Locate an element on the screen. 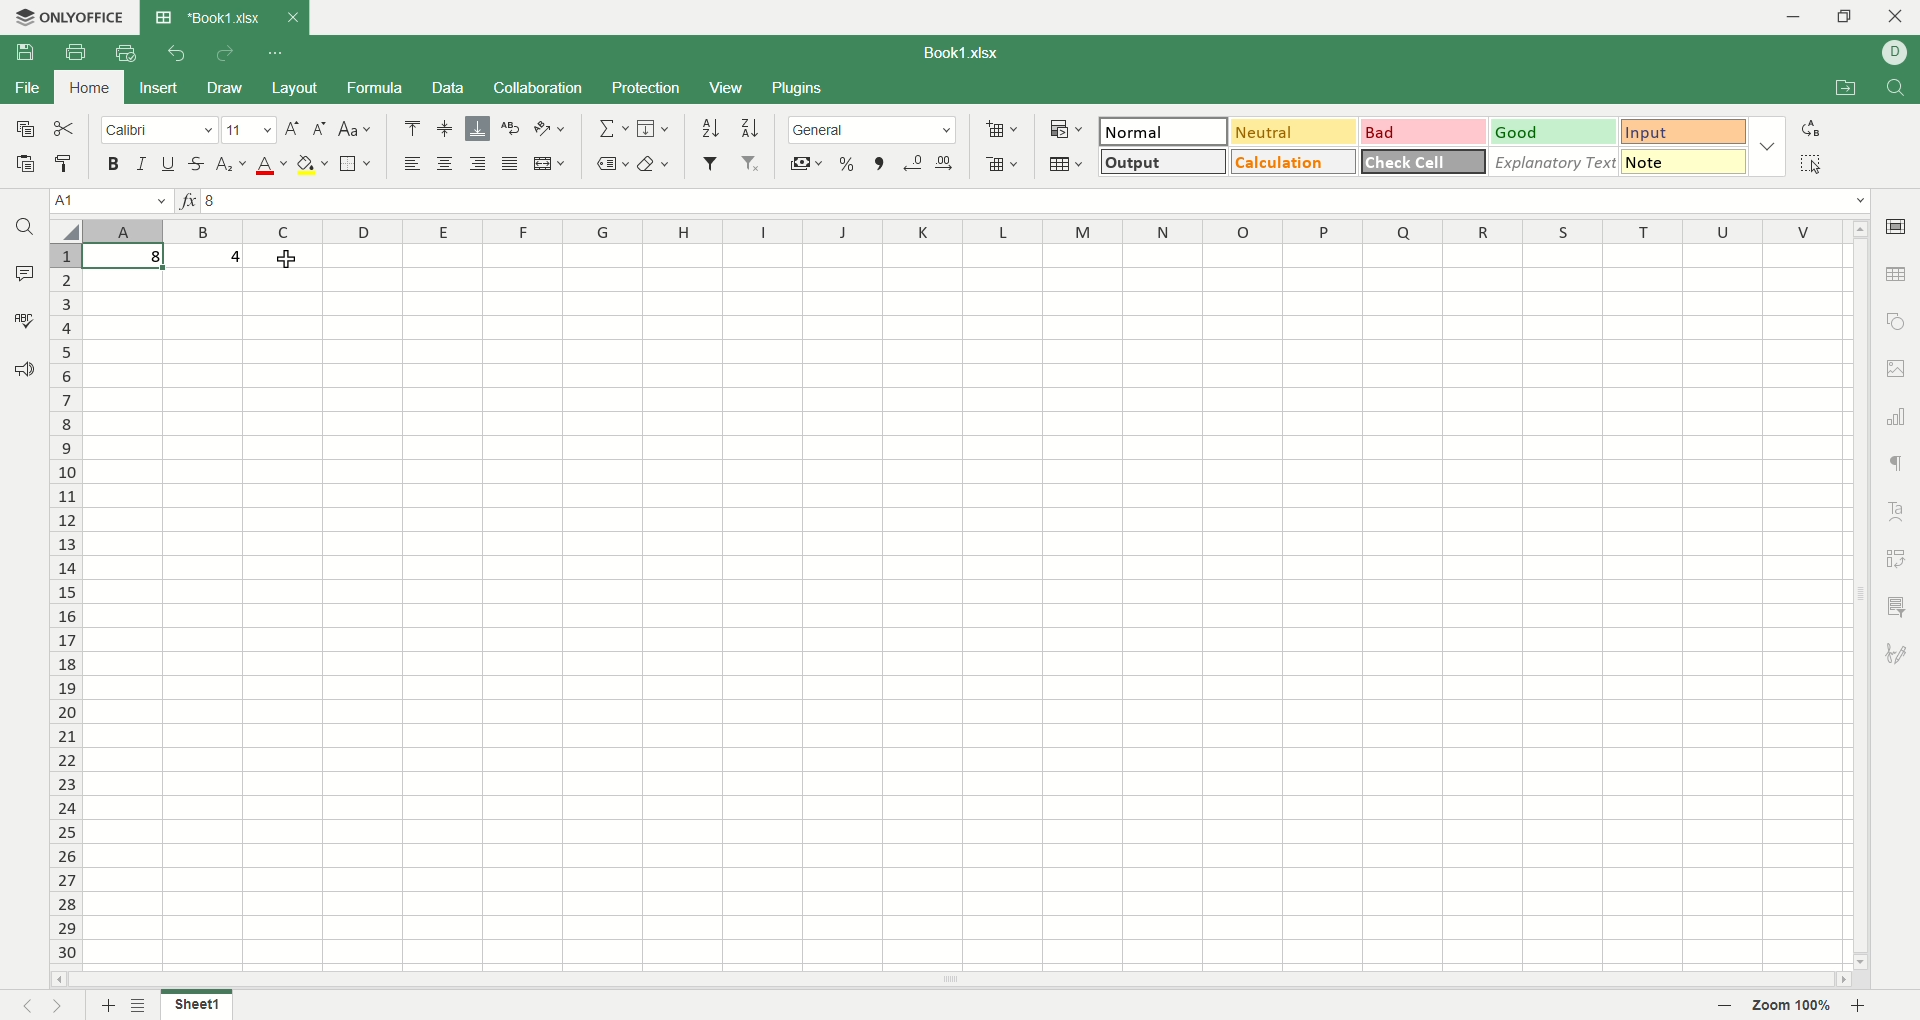 The image size is (1920, 1020). comment is located at coordinates (22, 270).